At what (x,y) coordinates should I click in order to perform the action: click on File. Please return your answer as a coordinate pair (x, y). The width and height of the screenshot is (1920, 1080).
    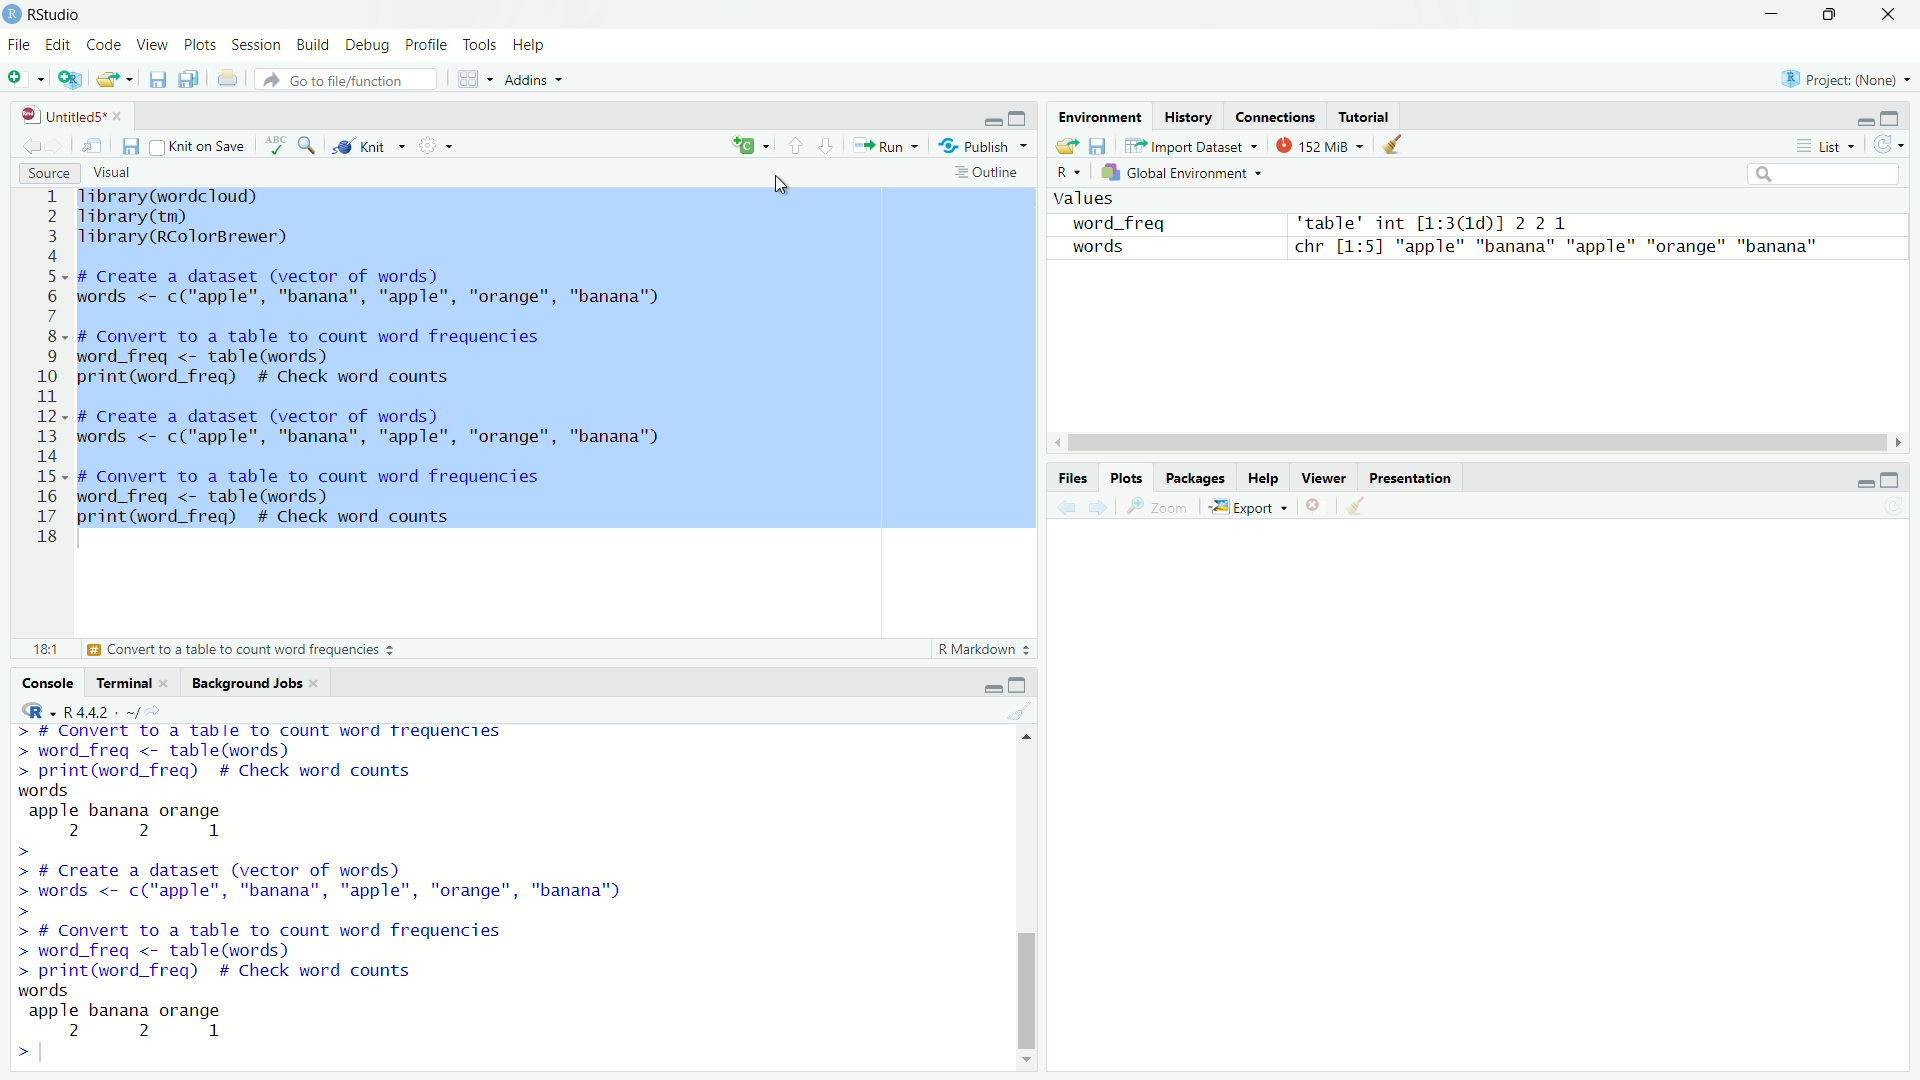
    Looking at the image, I should click on (17, 44).